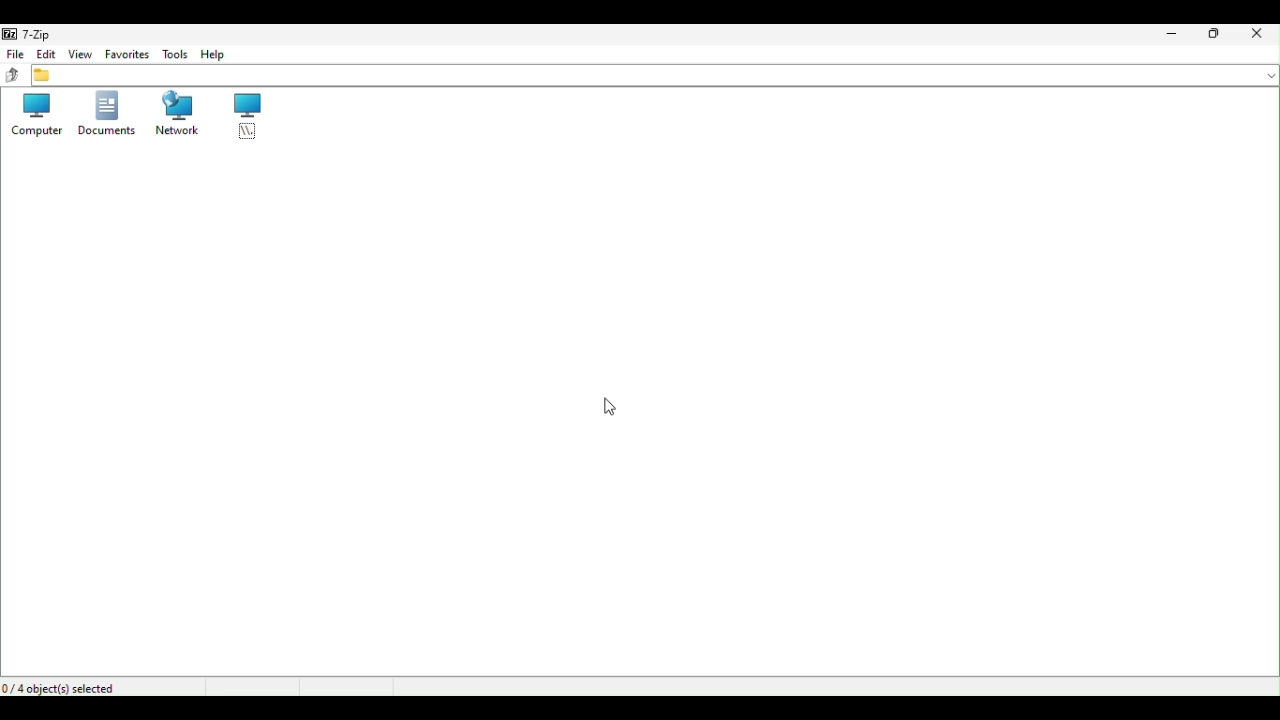 This screenshot has height=720, width=1280. What do you see at coordinates (107, 116) in the screenshot?
I see `Documents` at bounding box center [107, 116].